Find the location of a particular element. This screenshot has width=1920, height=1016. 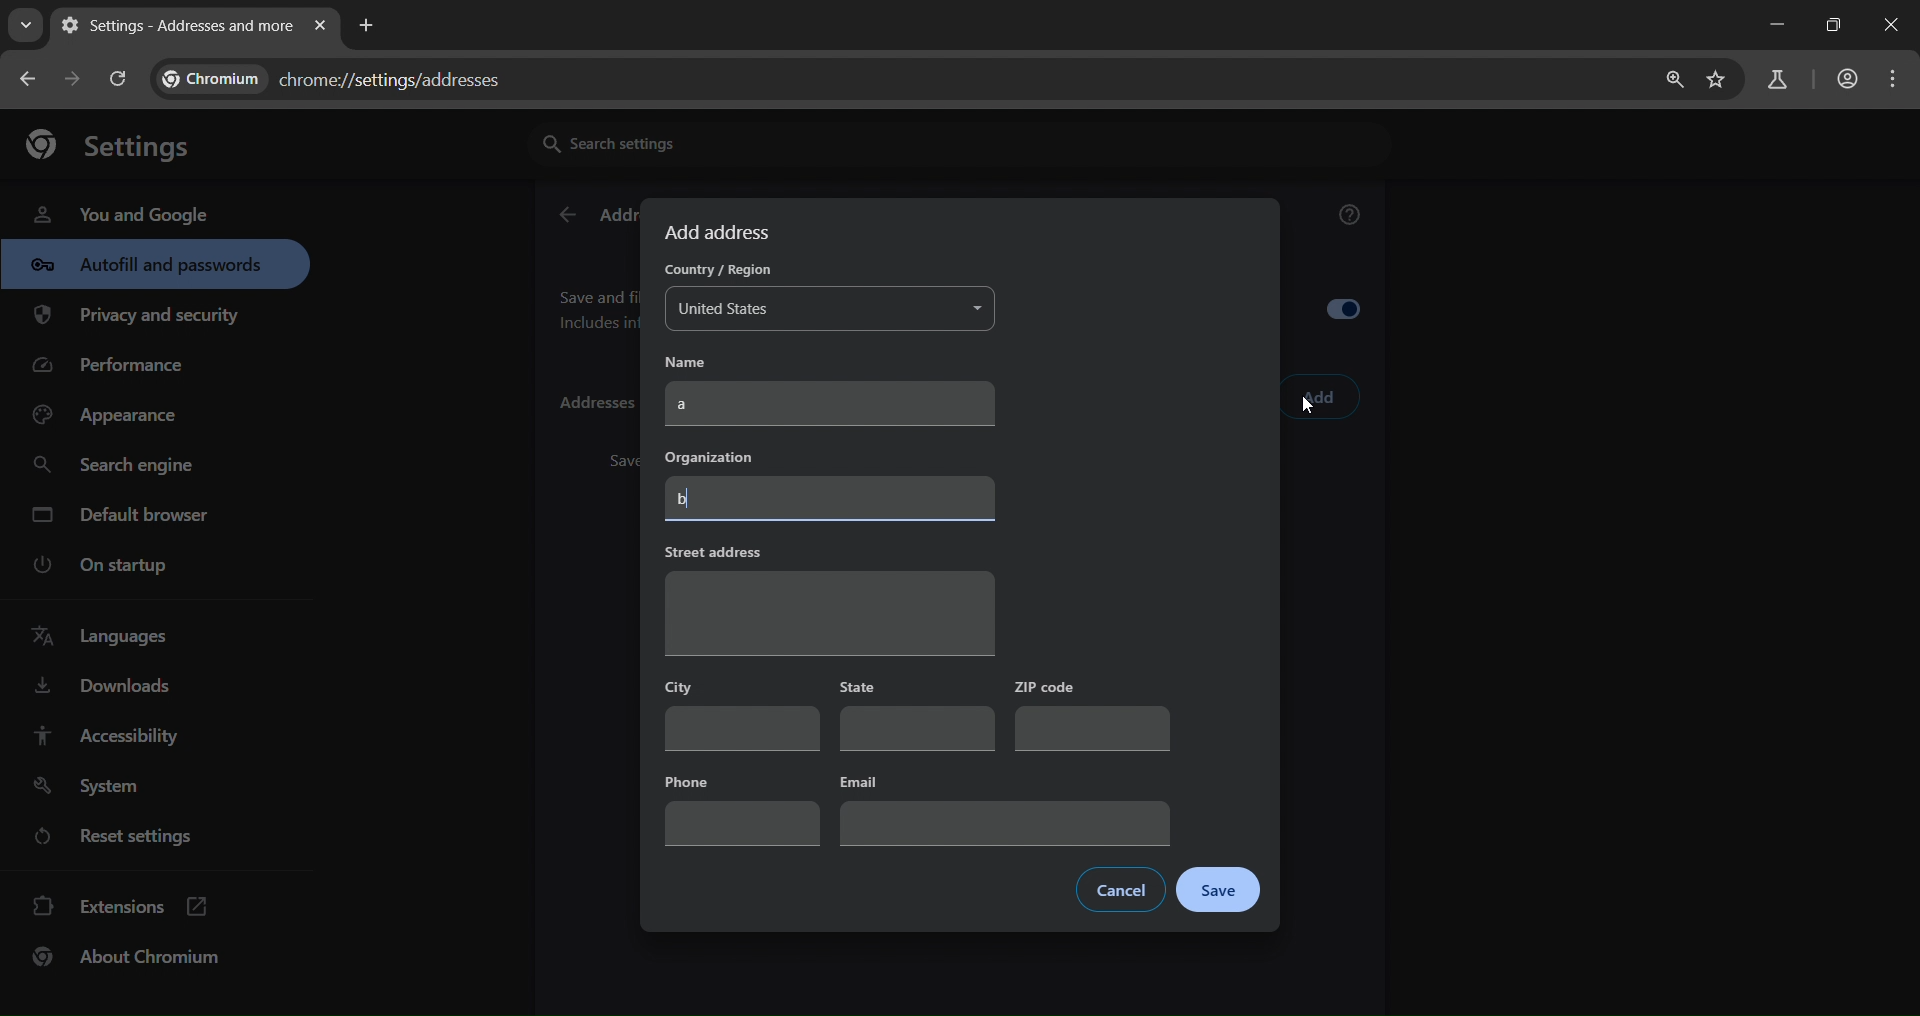

autofill & passwords is located at coordinates (155, 264).